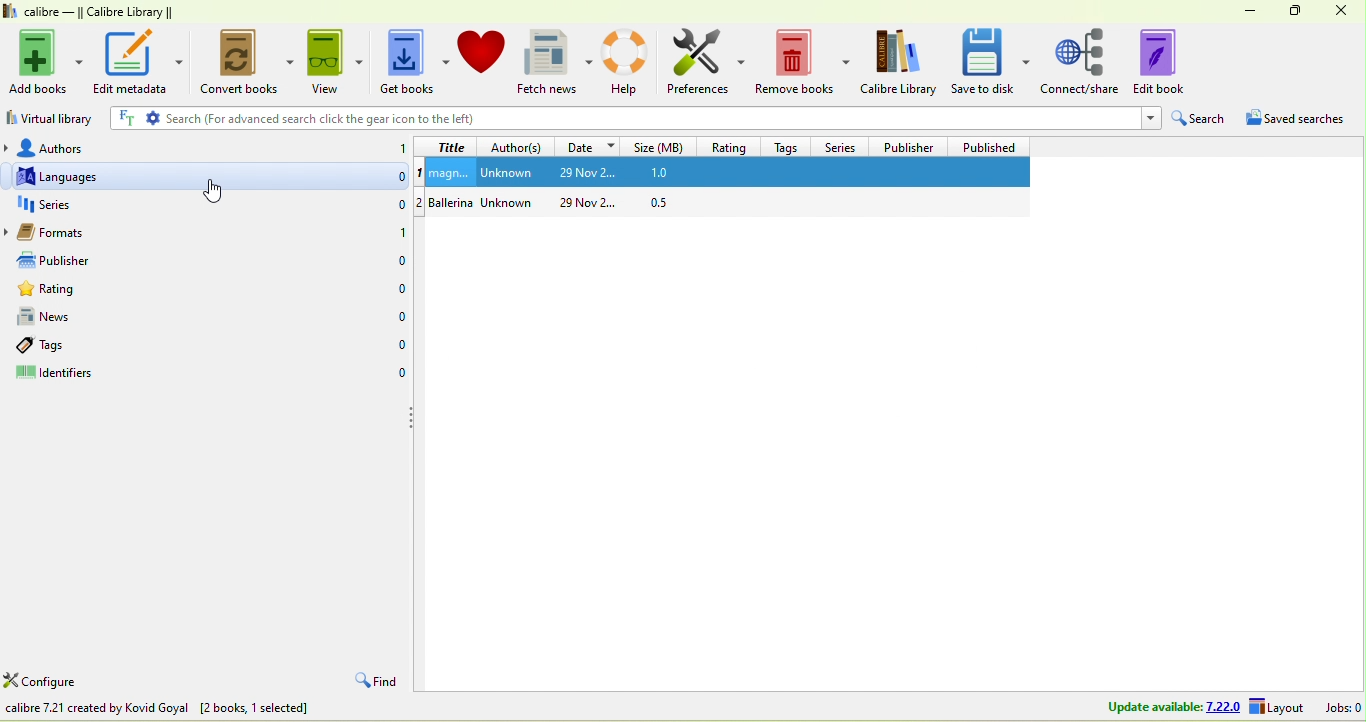  Describe the element at coordinates (398, 346) in the screenshot. I see `0` at that location.